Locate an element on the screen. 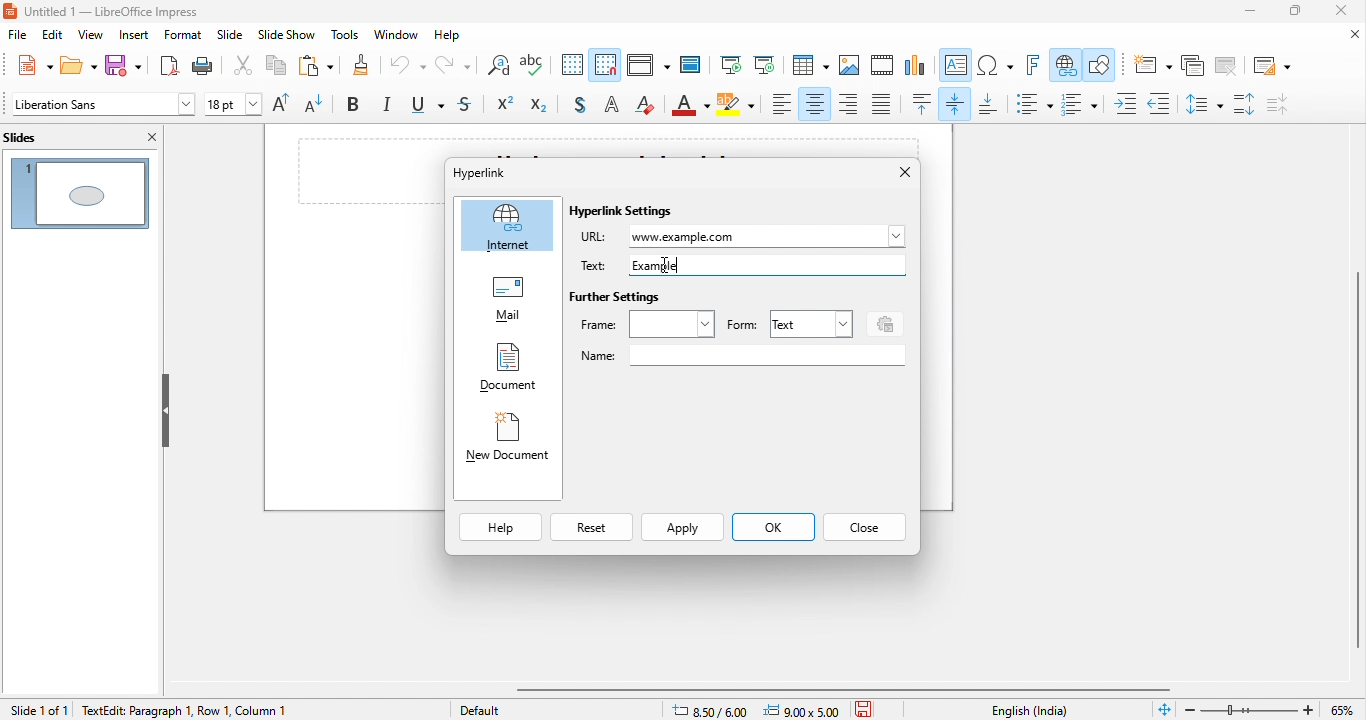 Image resolution: width=1366 pixels, height=720 pixels. fontwork text is located at coordinates (1036, 66).